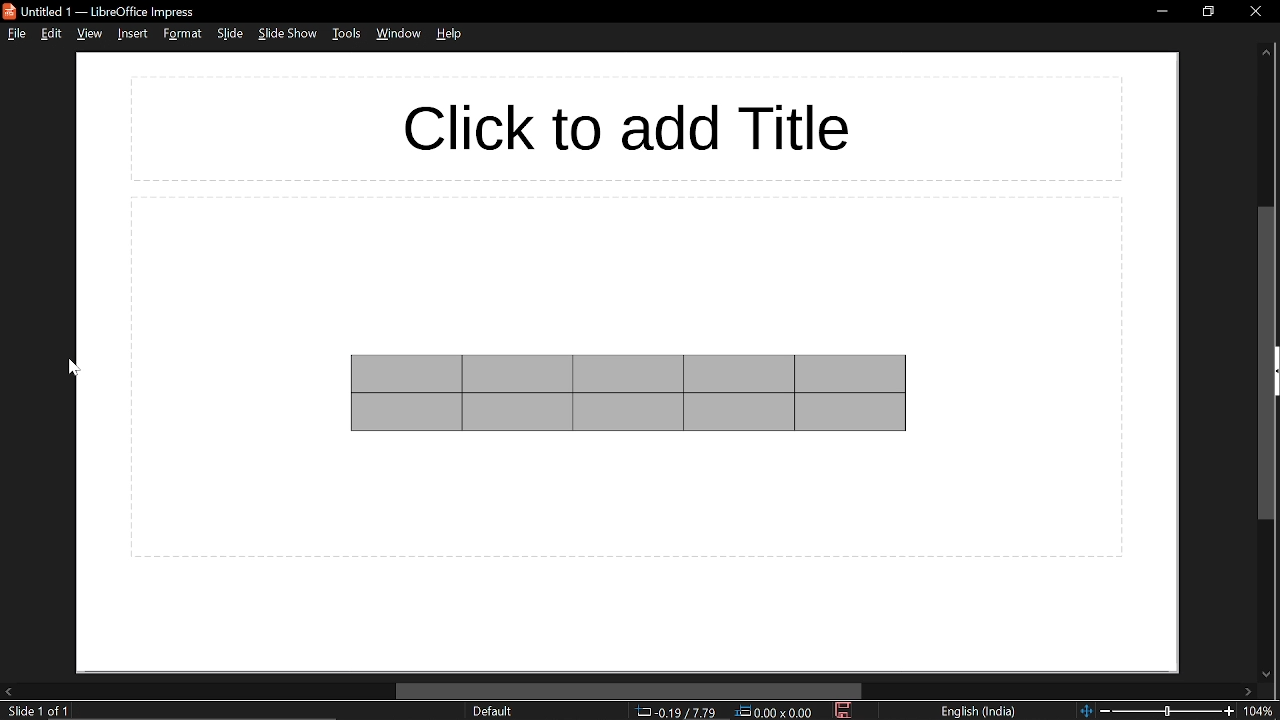 This screenshot has width=1280, height=720. Describe the element at coordinates (10, 690) in the screenshot. I see `Move left` at that location.